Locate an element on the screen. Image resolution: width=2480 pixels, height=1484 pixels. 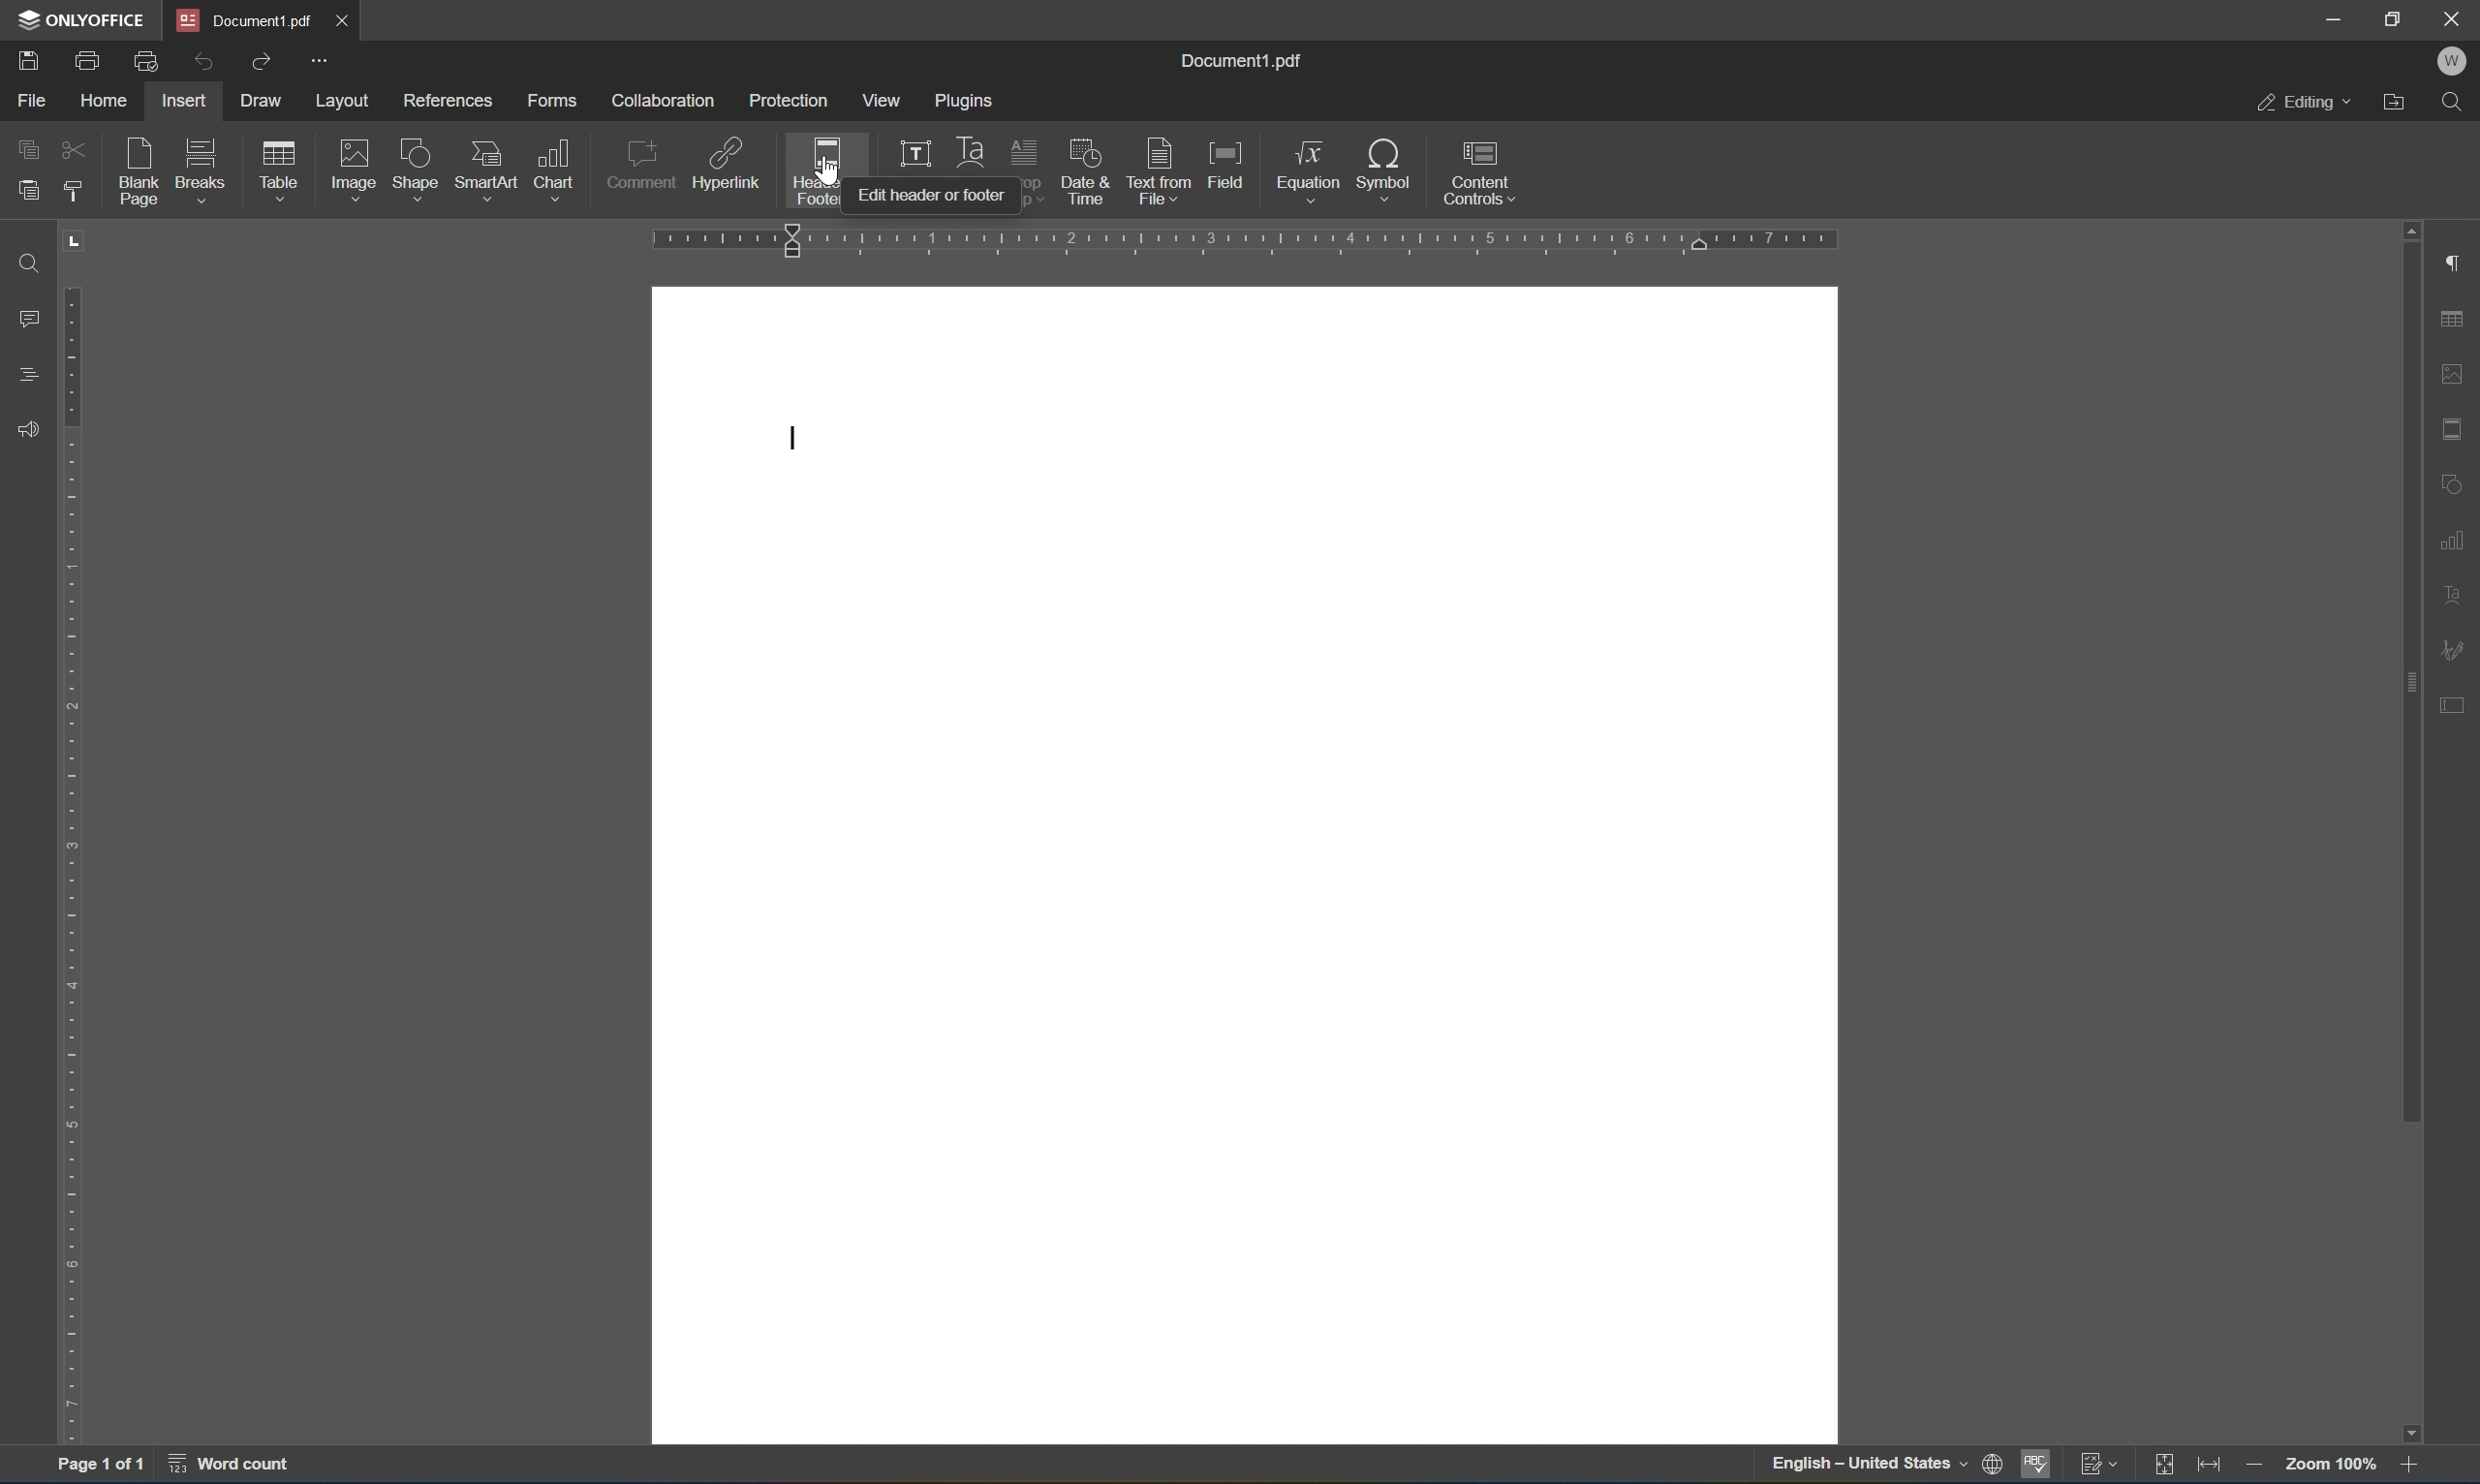
references is located at coordinates (443, 104).